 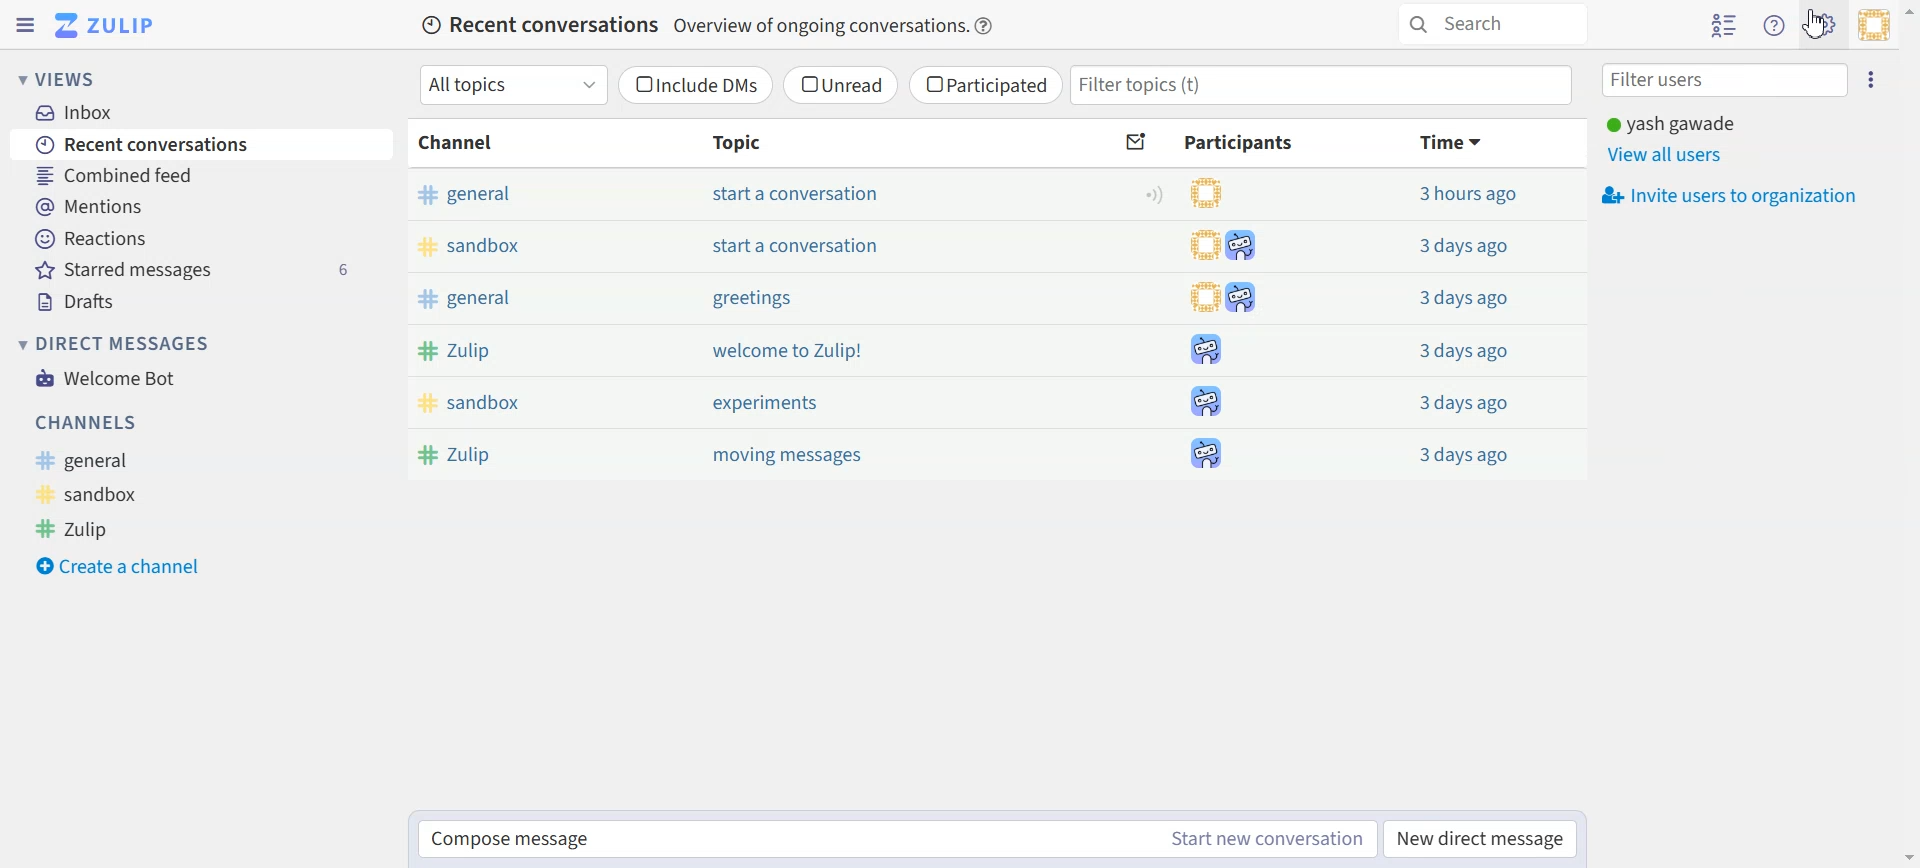 What do you see at coordinates (986, 85) in the screenshot?
I see `Participated` at bounding box center [986, 85].